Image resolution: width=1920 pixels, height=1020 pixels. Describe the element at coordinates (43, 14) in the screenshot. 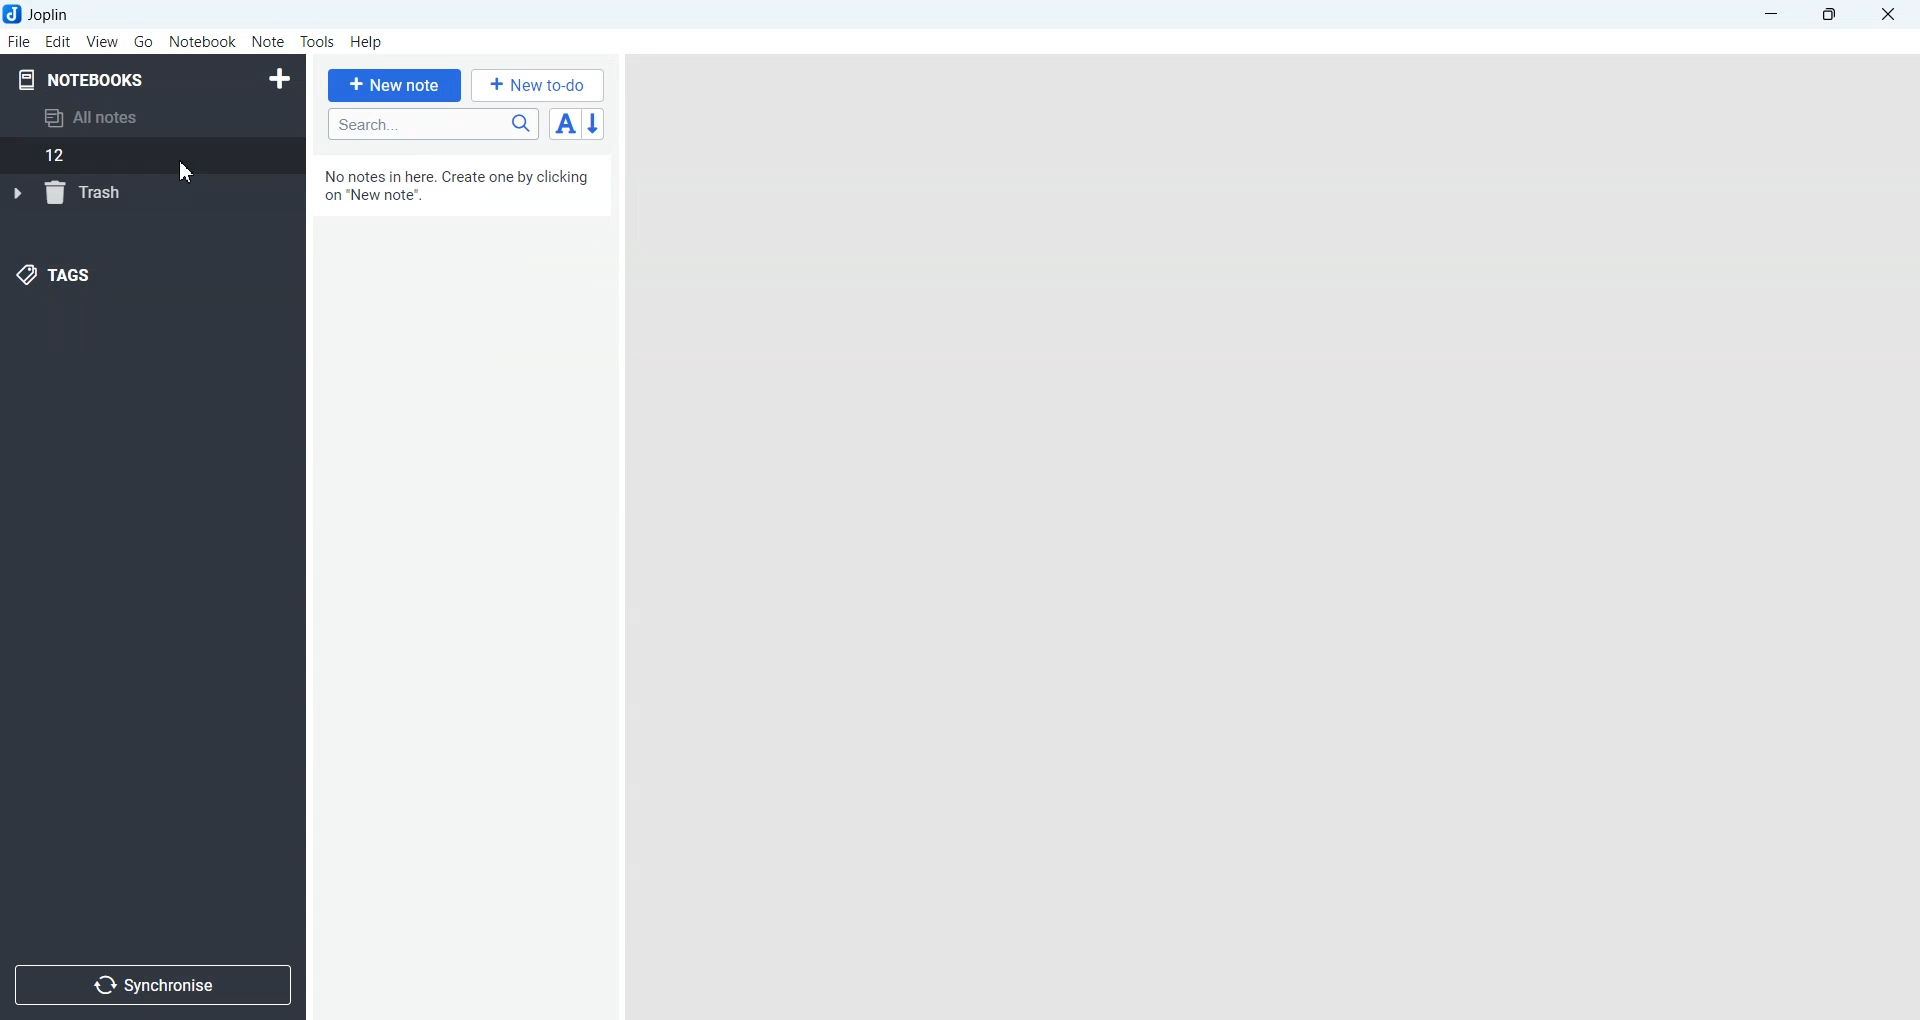

I see `Joplin` at that location.